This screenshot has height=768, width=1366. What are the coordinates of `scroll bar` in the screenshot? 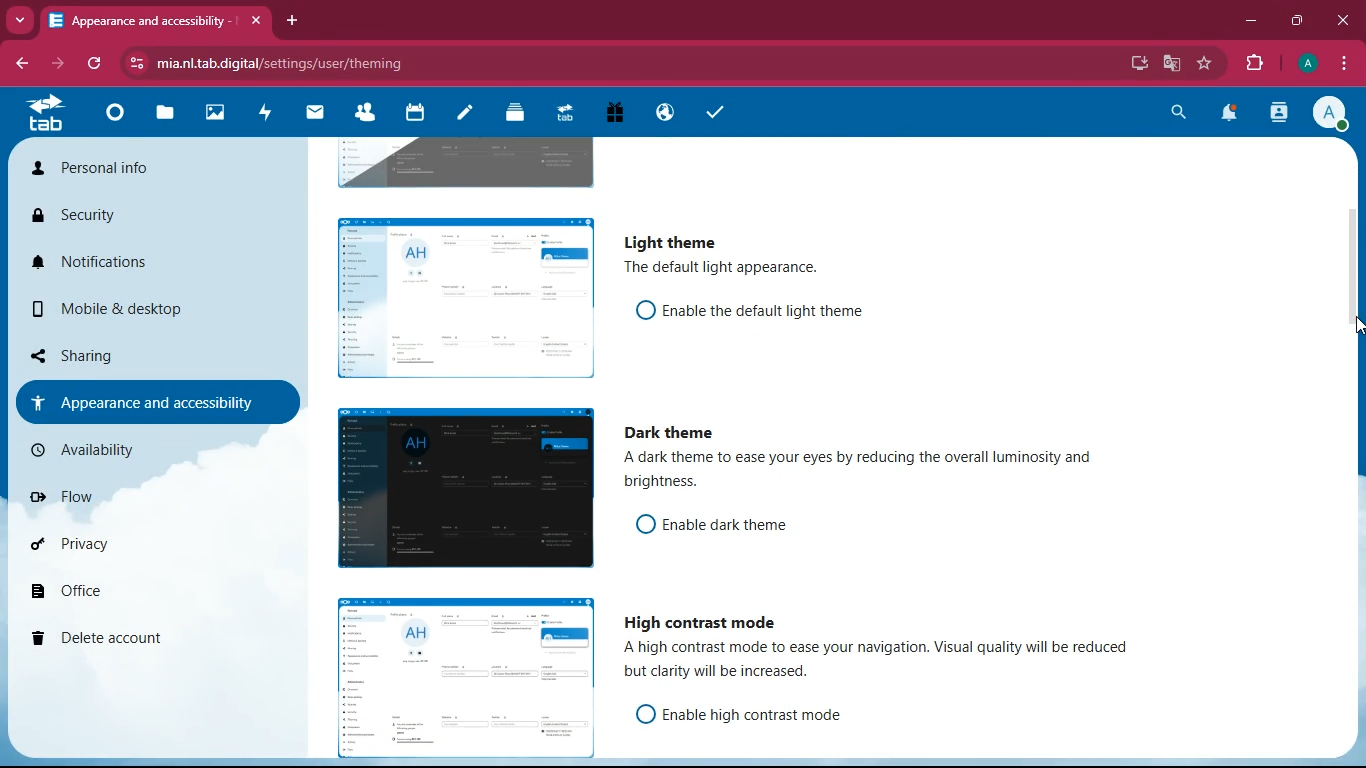 It's located at (1357, 336).